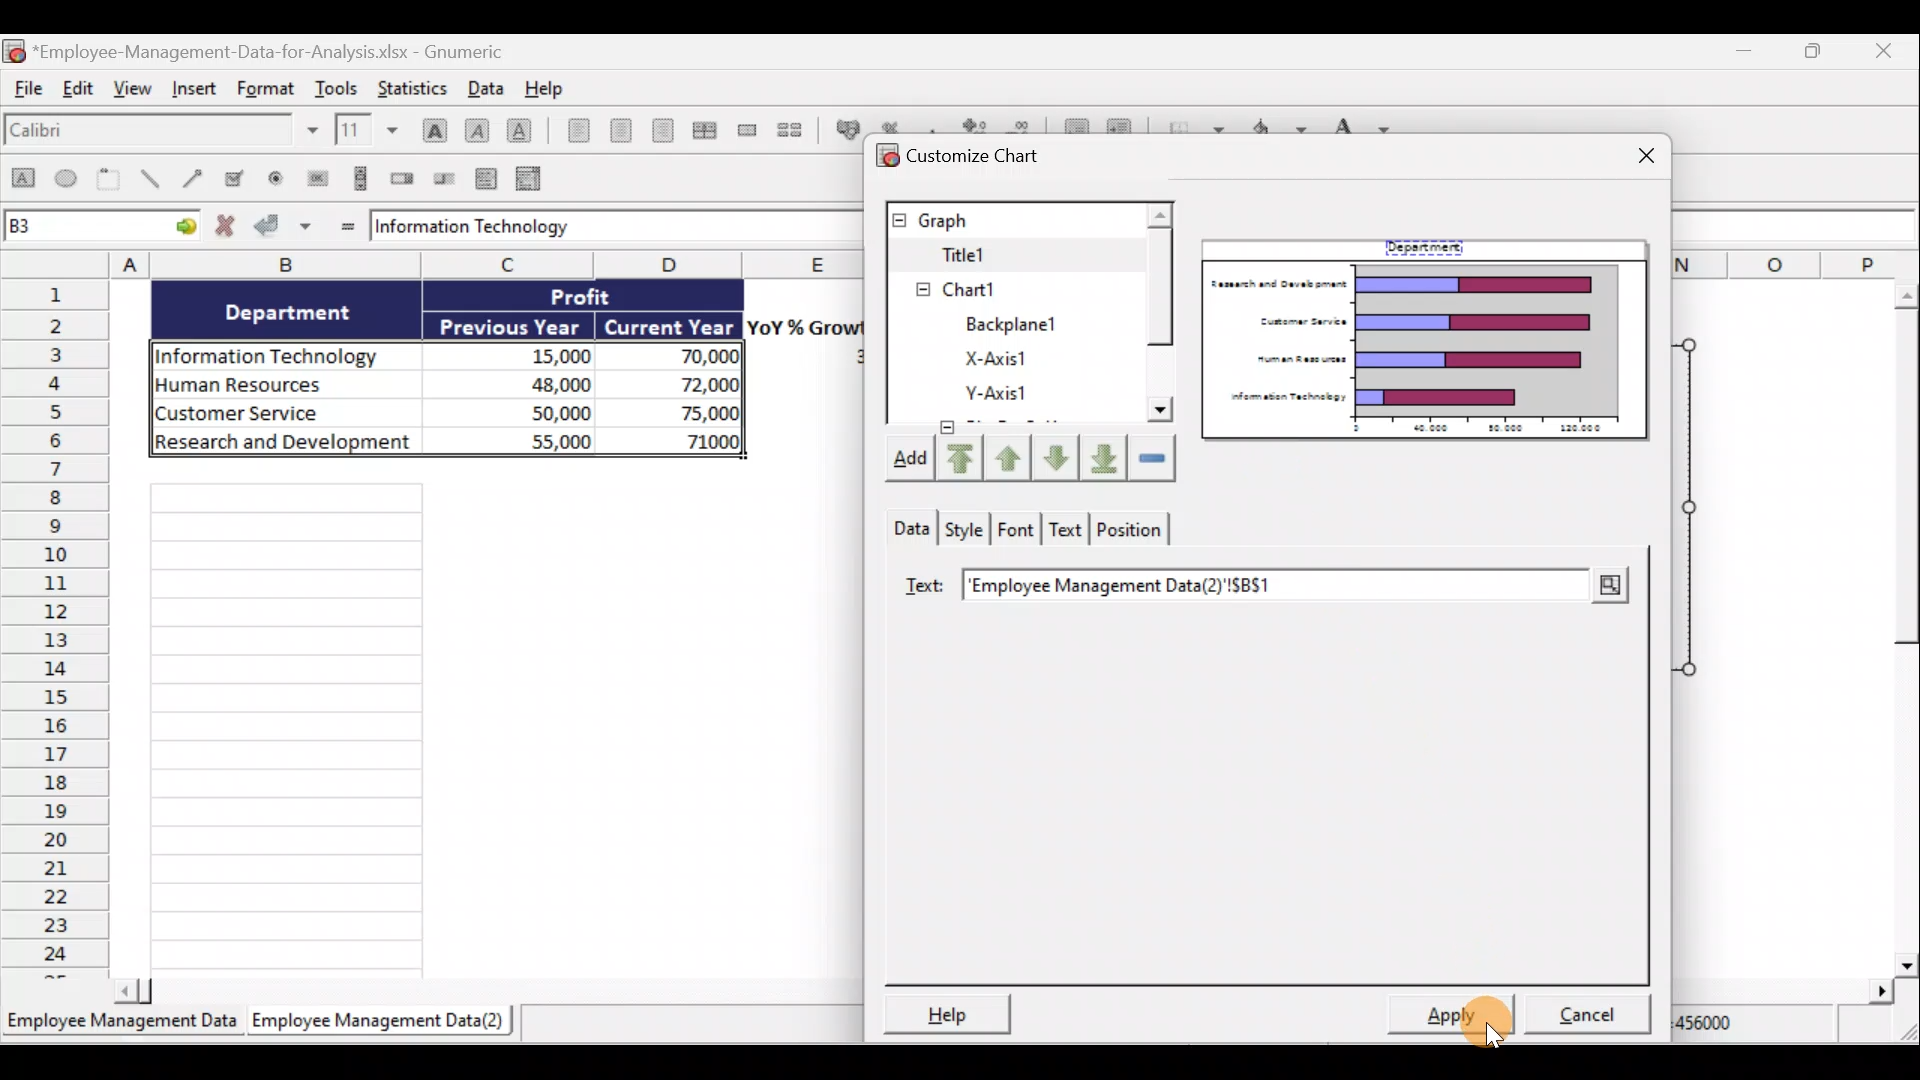 The height and width of the screenshot is (1080, 1920). Describe the element at coordinates (662, 130) in the screenshot. I see `Align right` at that location.